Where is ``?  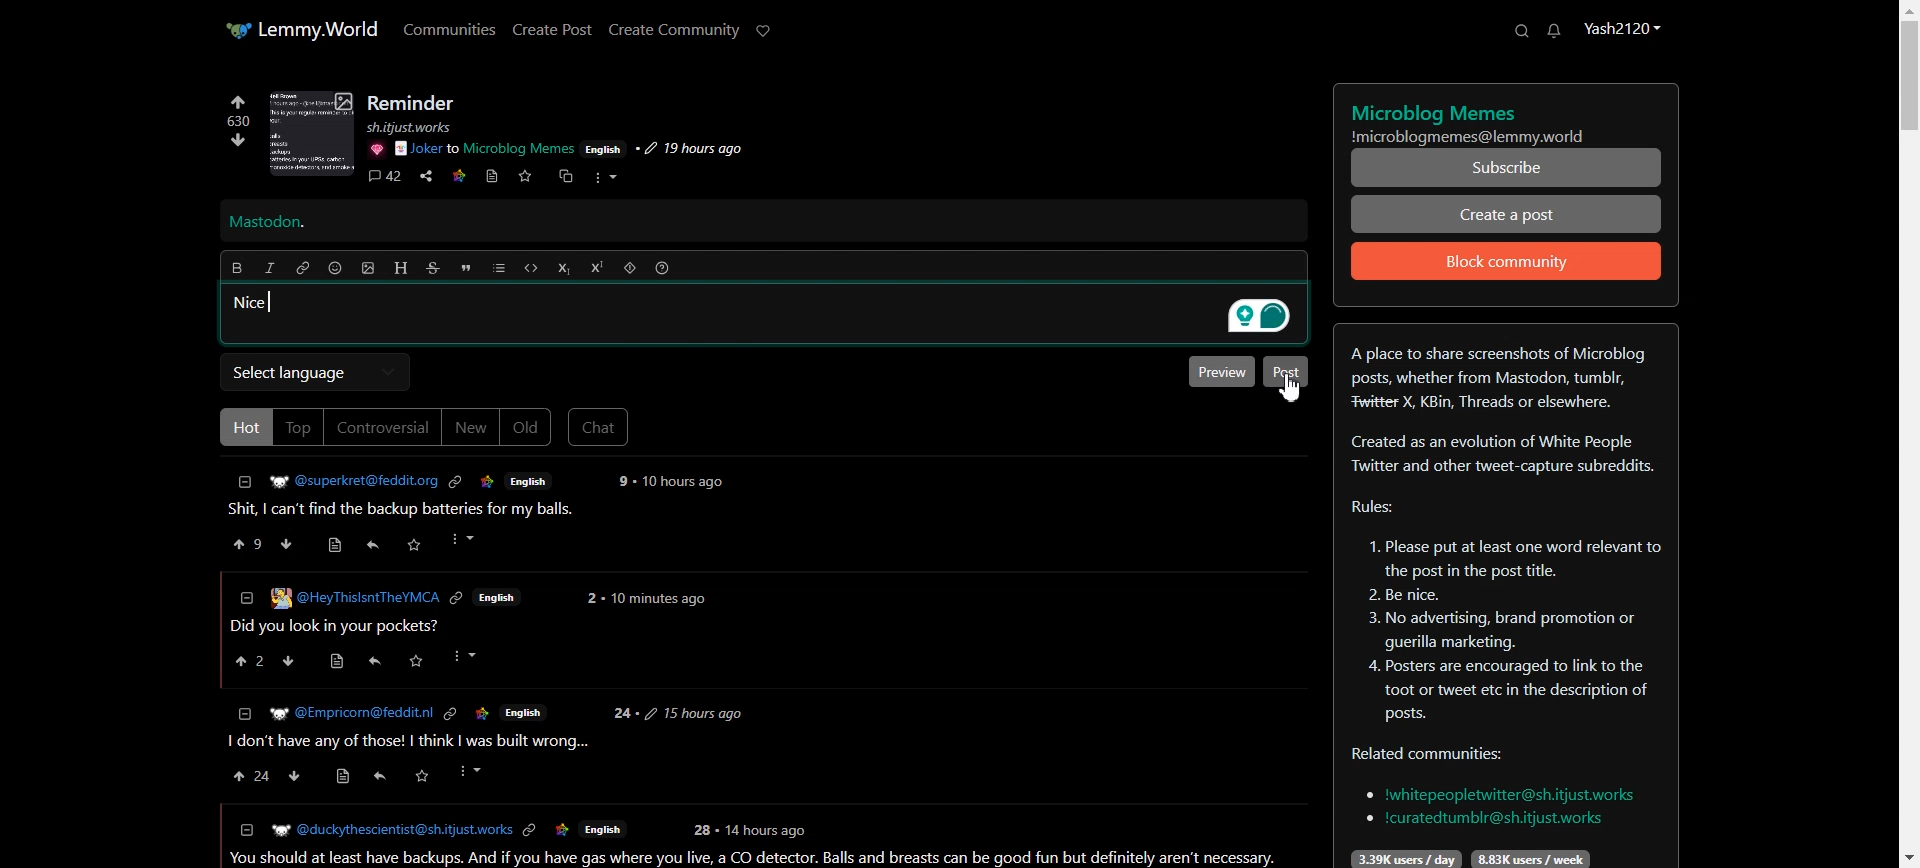  is located at coordinates (472, 771).